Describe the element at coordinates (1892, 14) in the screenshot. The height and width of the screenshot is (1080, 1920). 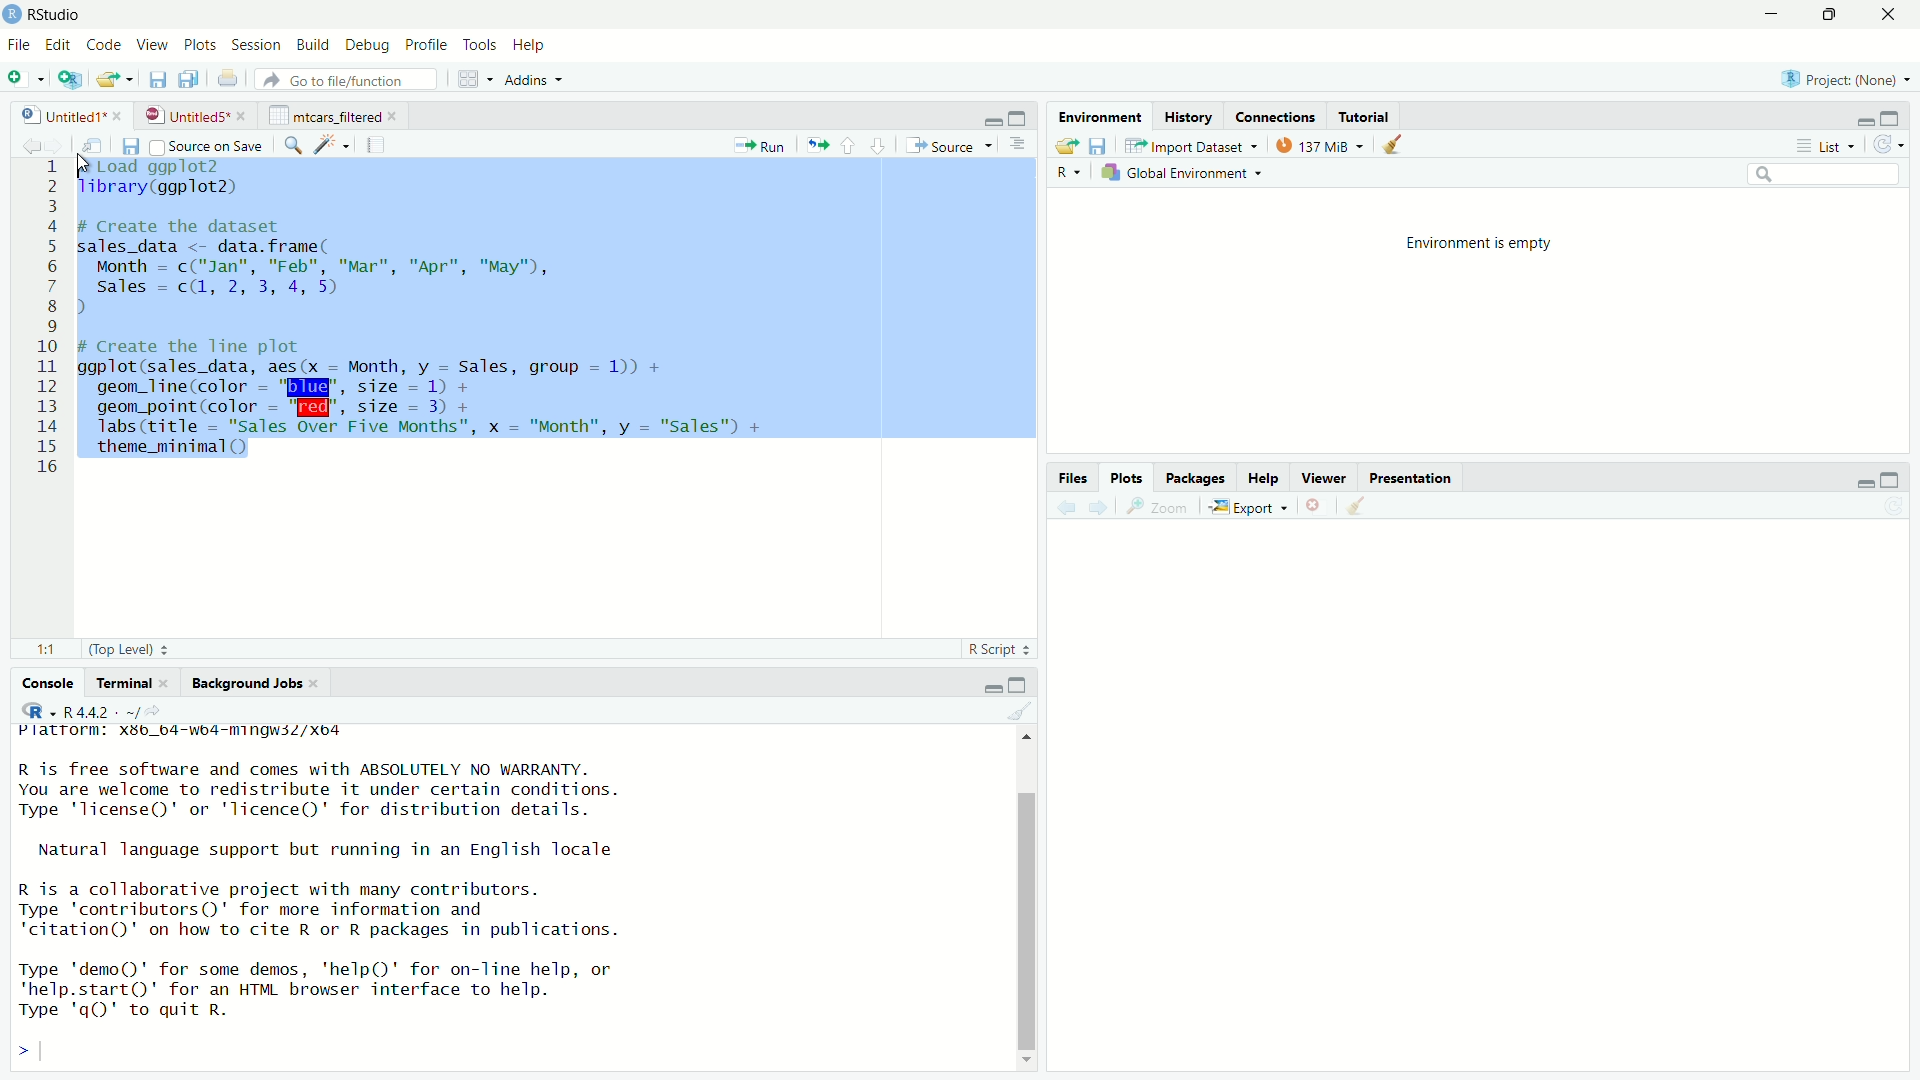
I see `close` at that location.